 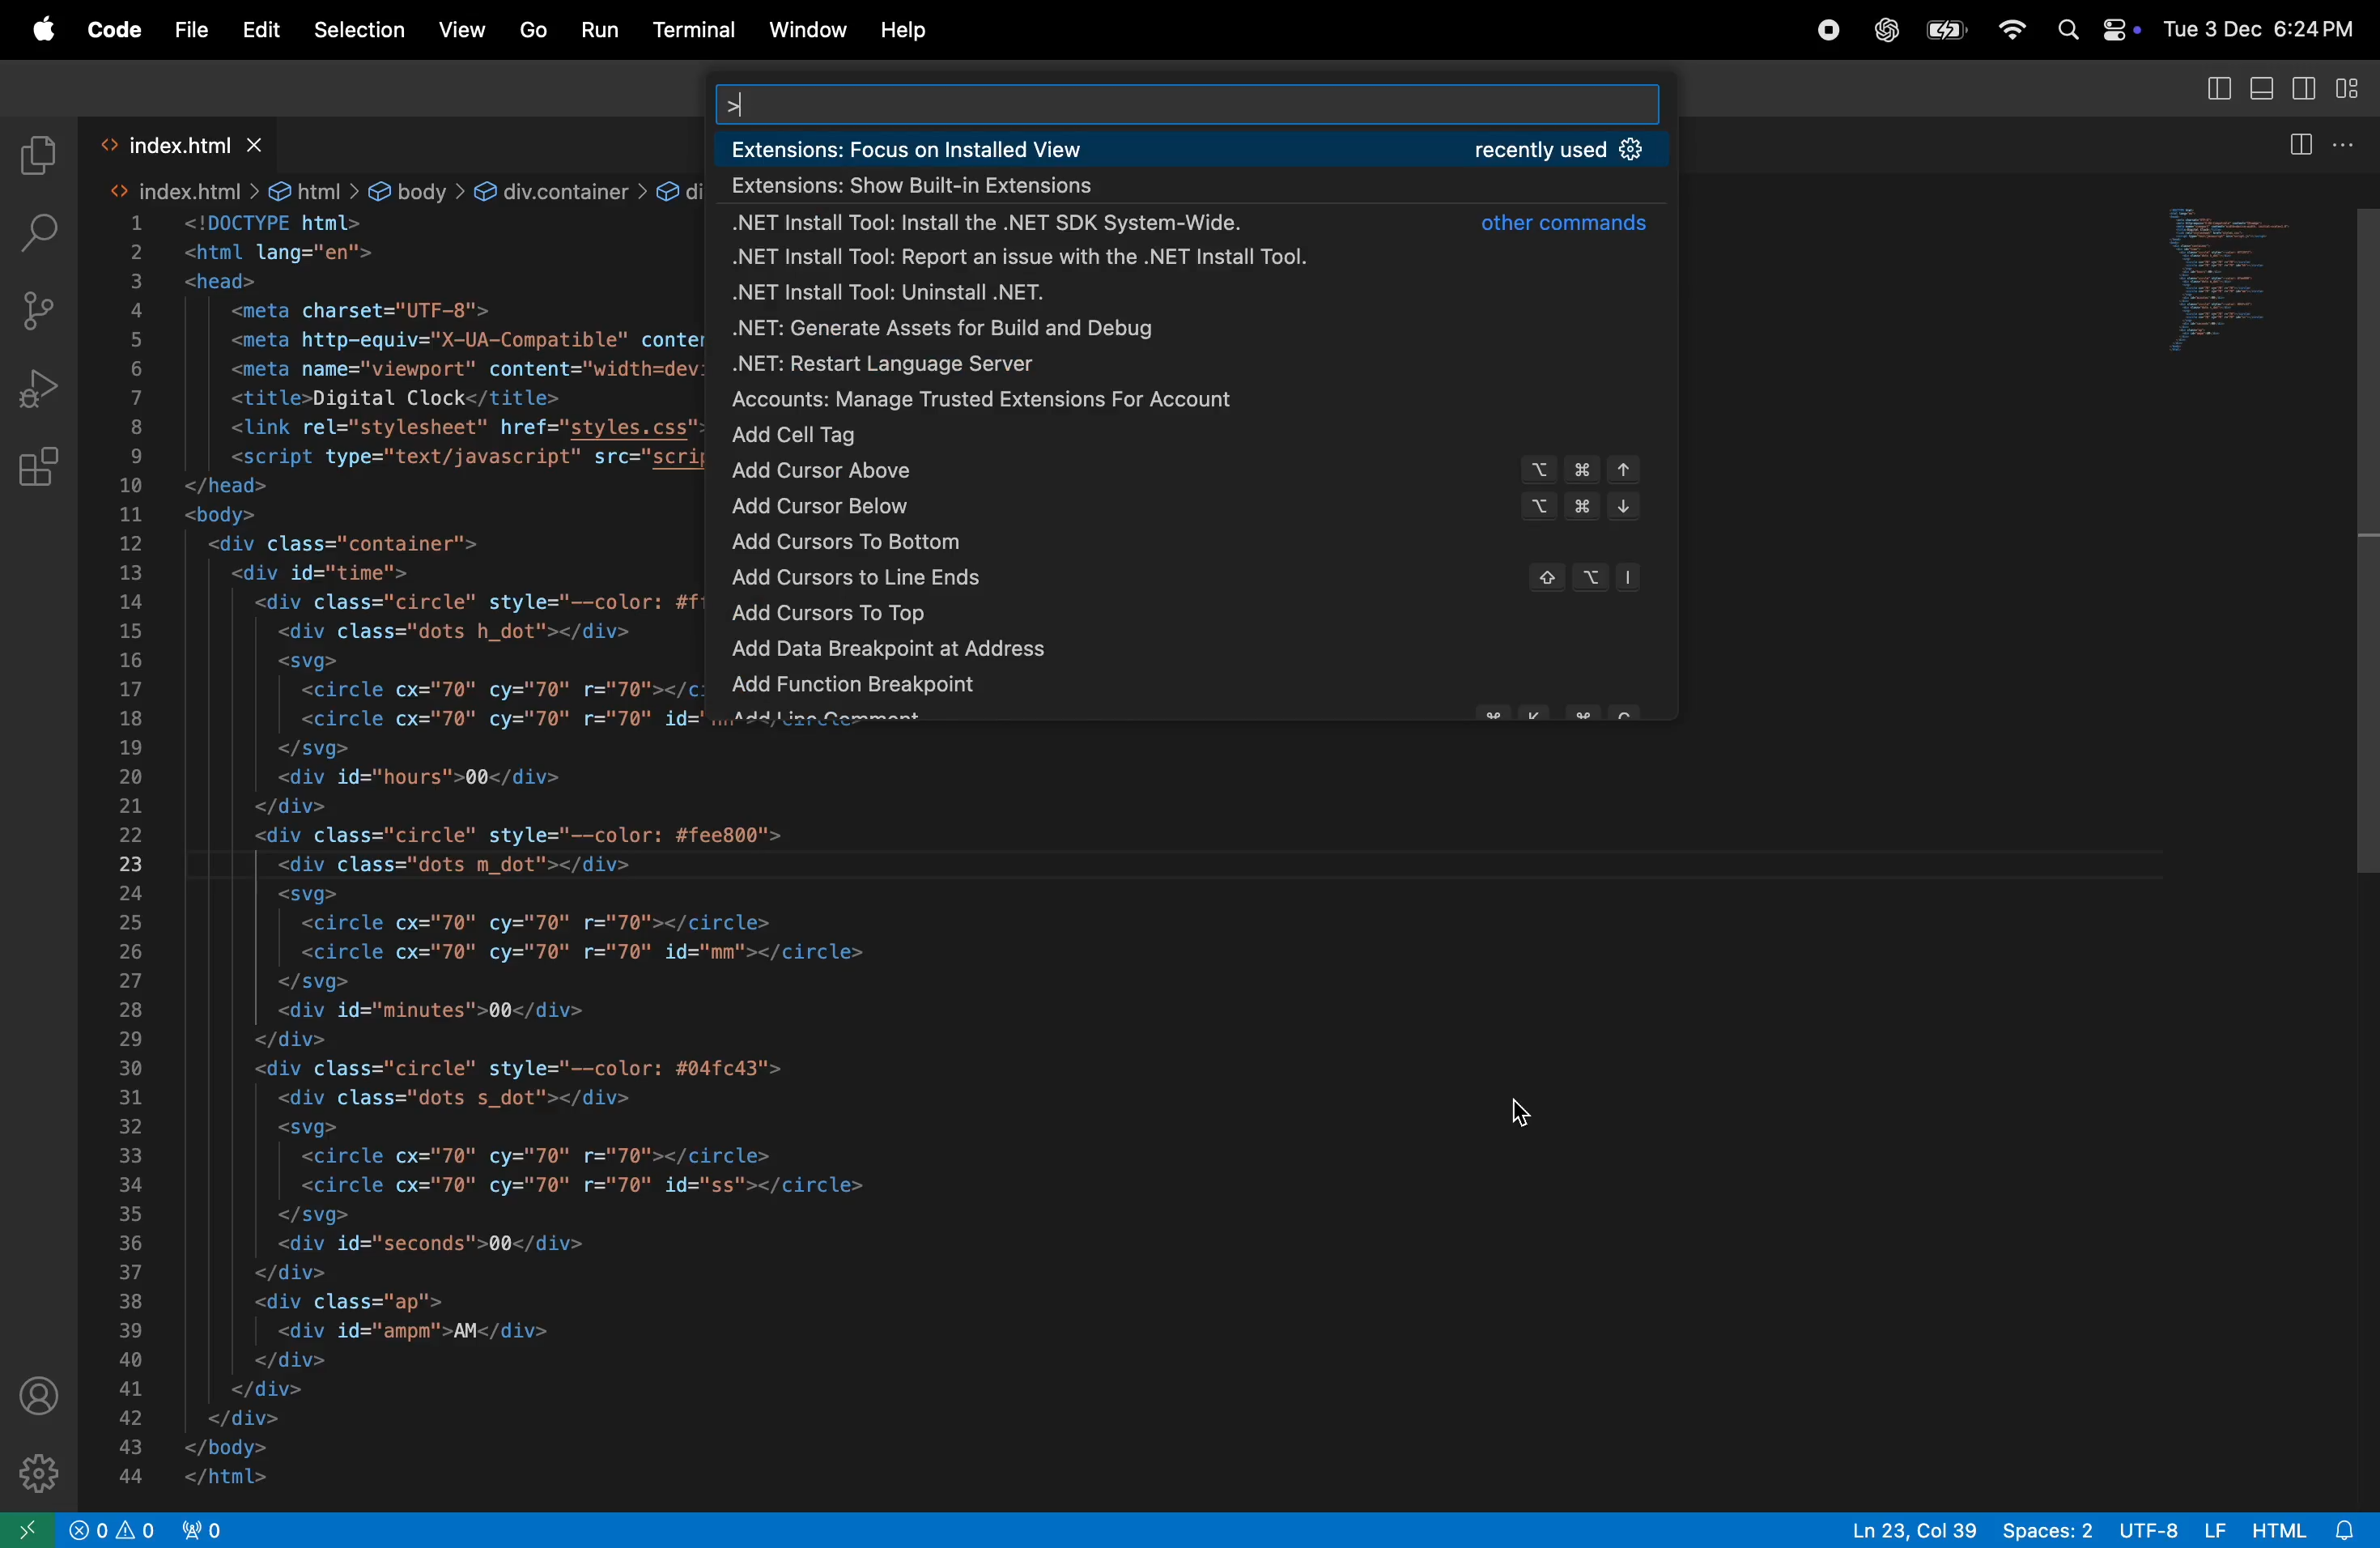 I want to click on window, so click(x=807, y=31).